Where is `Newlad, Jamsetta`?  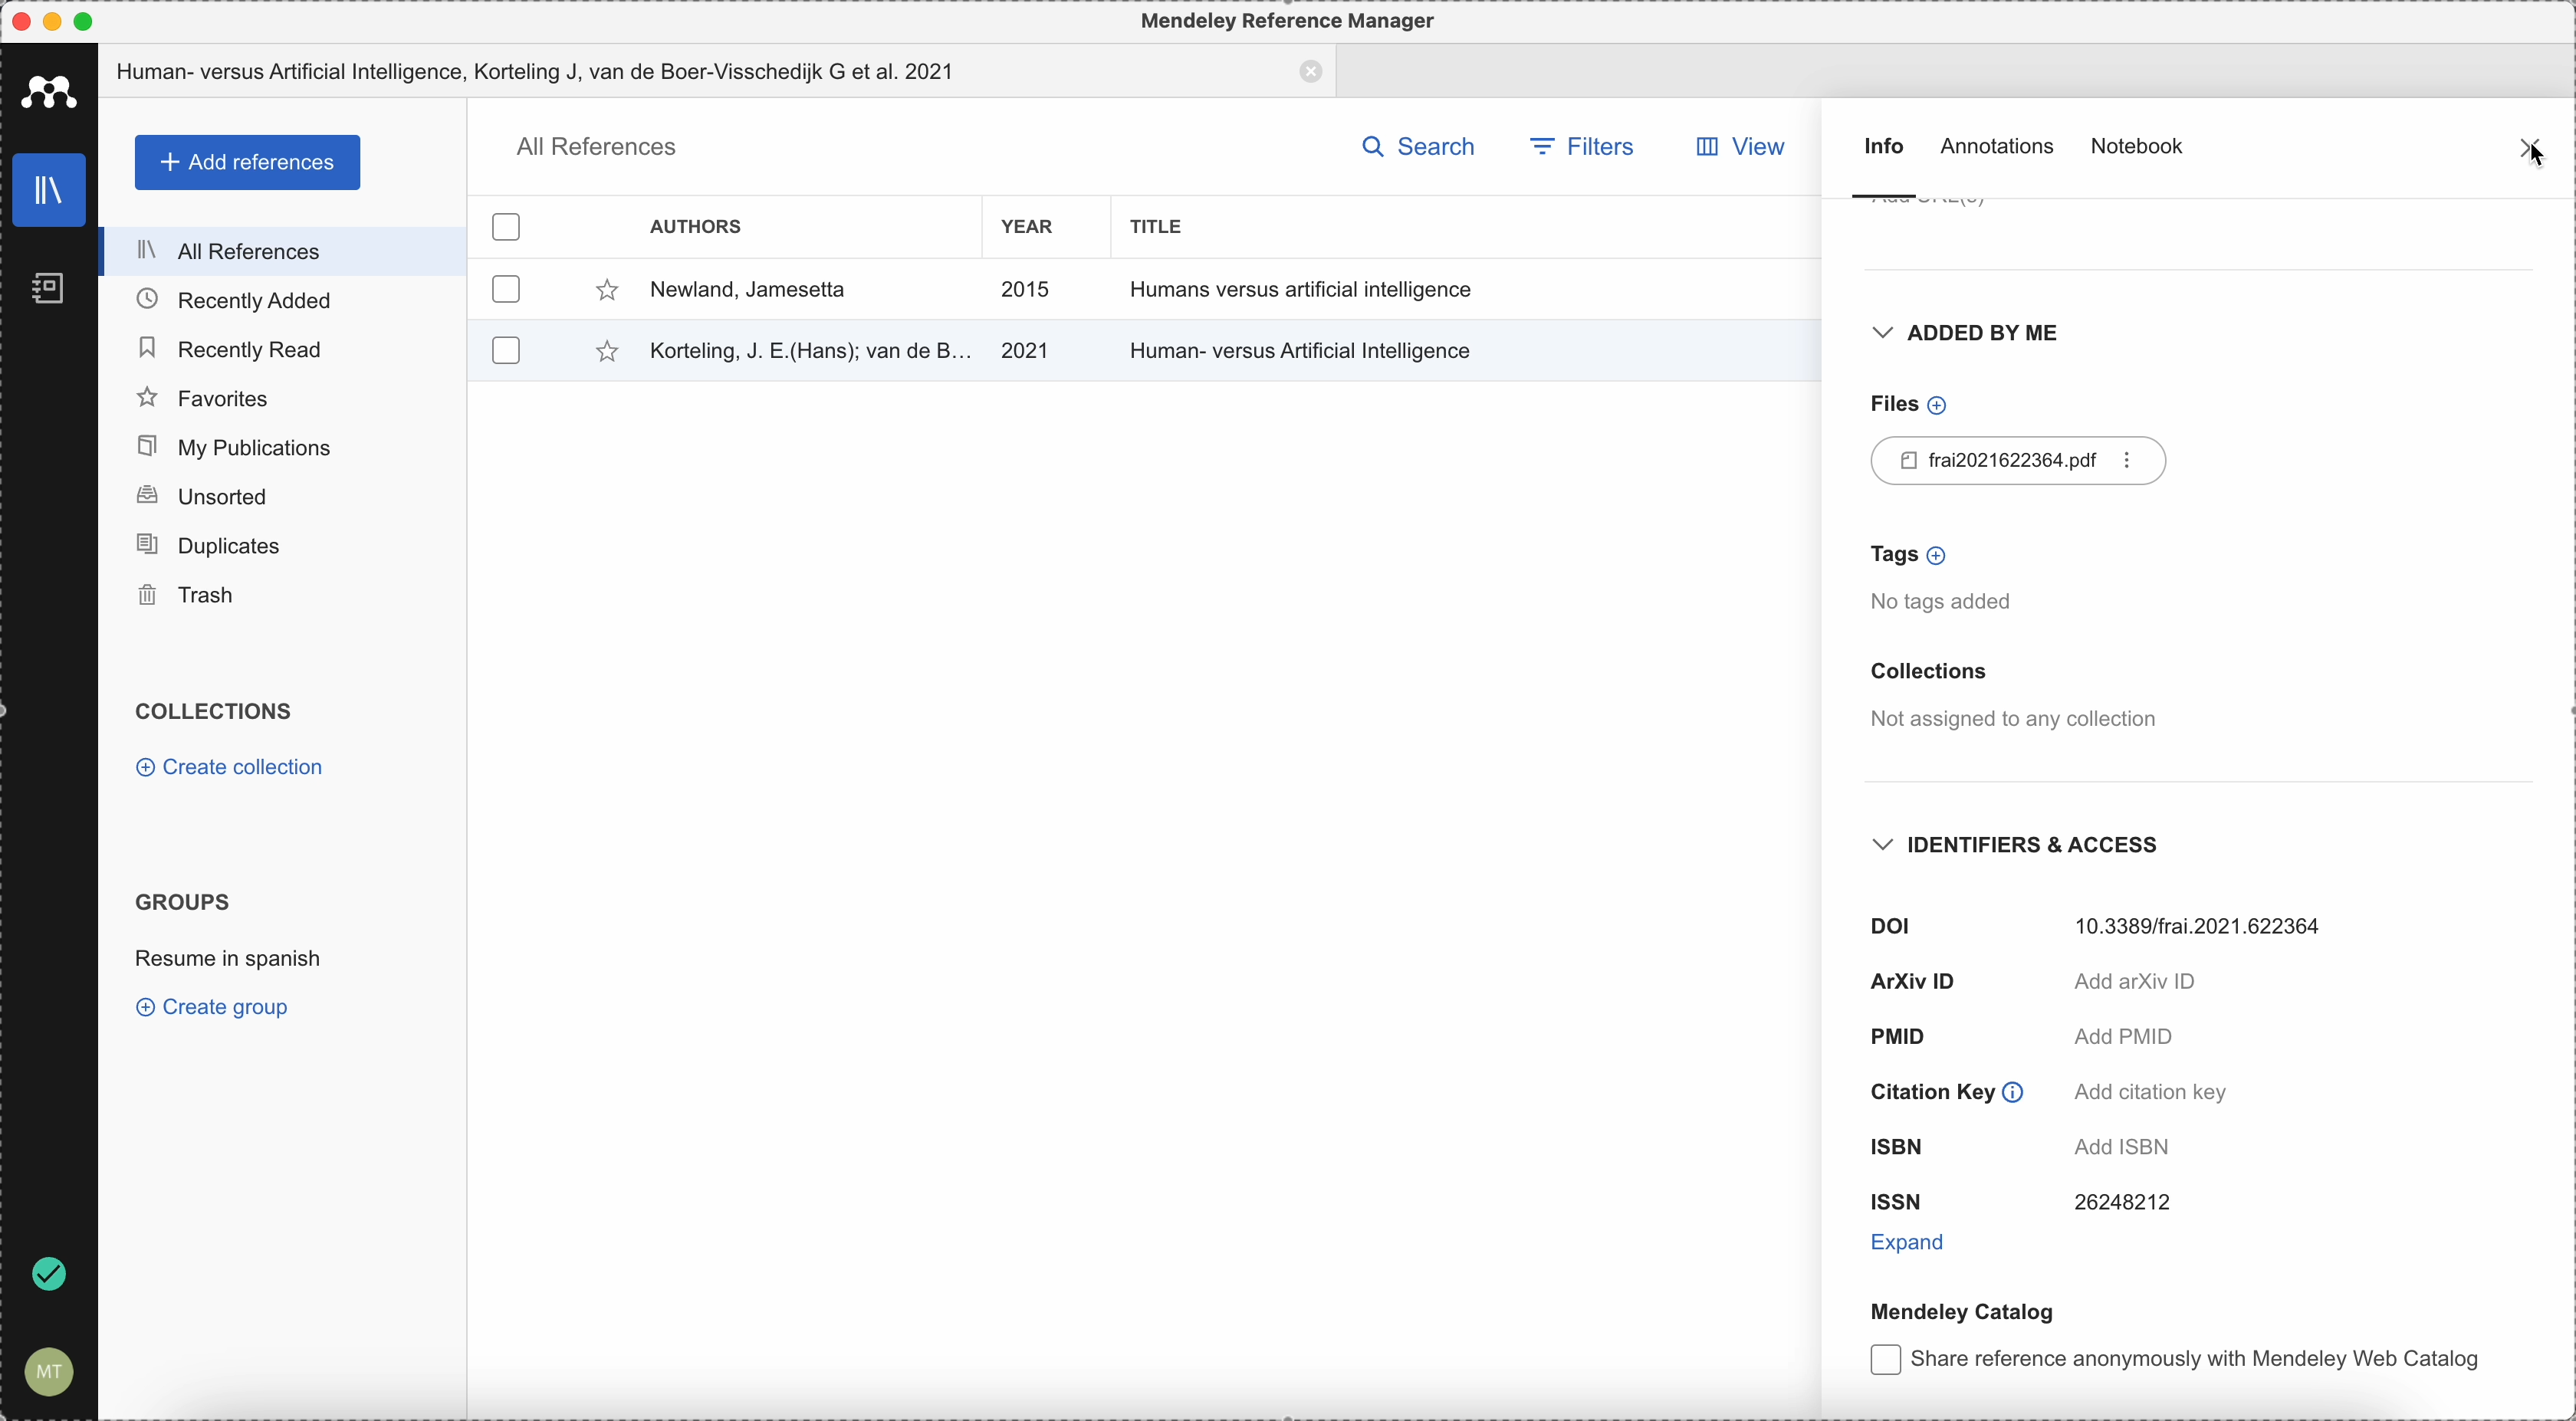 Newlad, Jamsetta is located at coordinates (748, 291).